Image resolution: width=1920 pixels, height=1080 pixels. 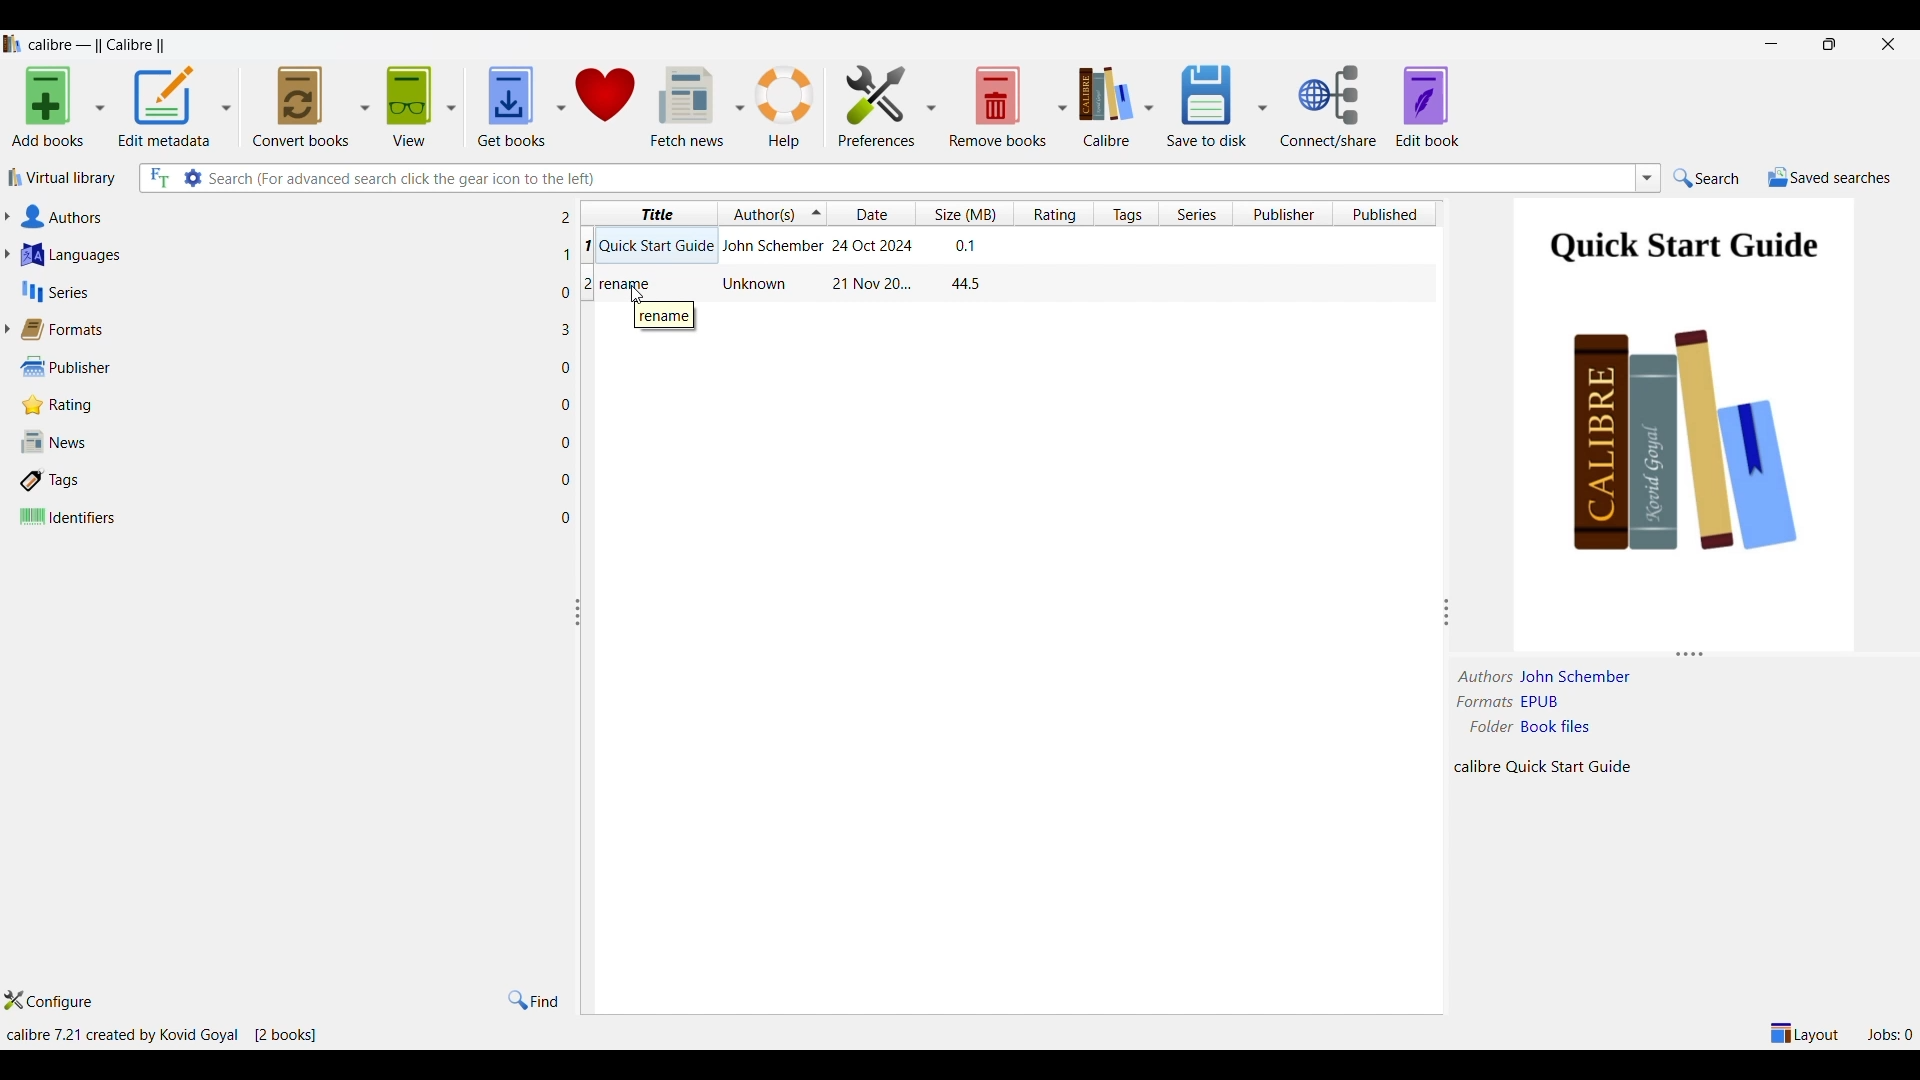 What do you see at coordinates (786, 107) in the screenshot?
I see `Help` at bounding box center [786, 107].